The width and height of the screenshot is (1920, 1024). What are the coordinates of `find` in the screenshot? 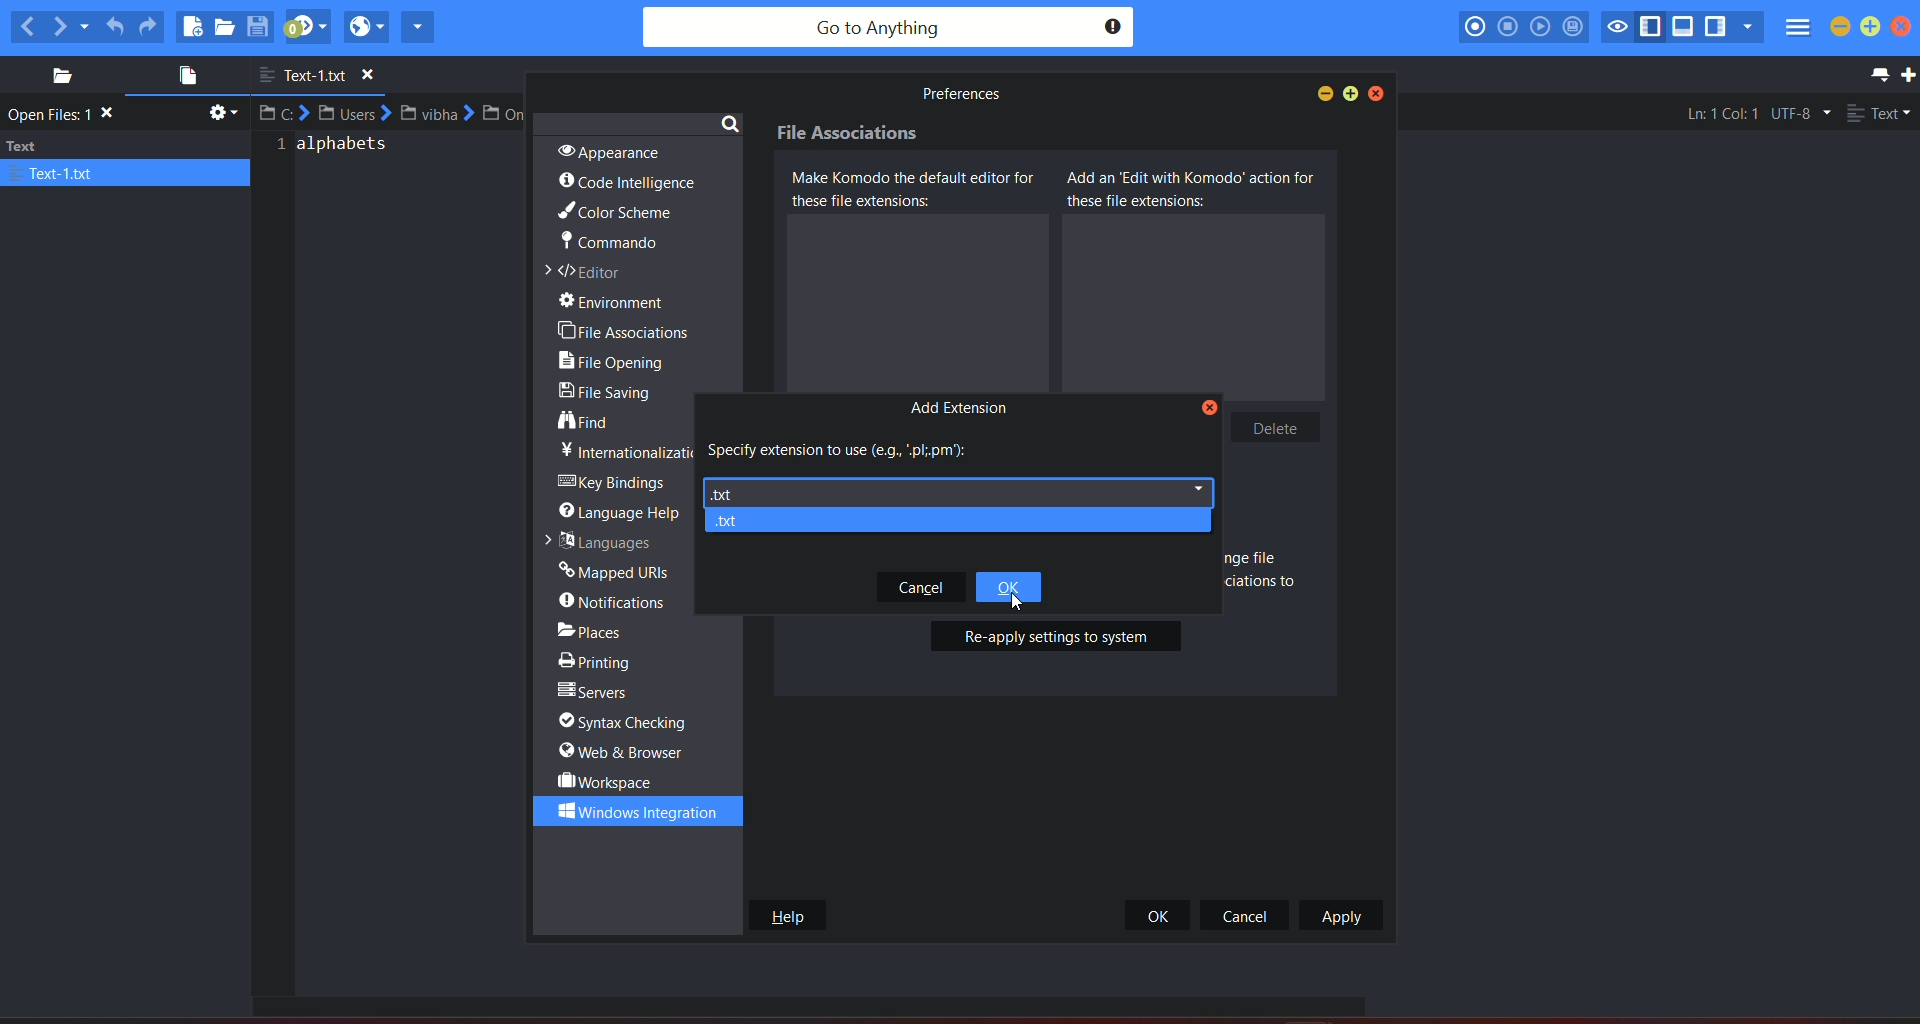 It's located at (587, 422).